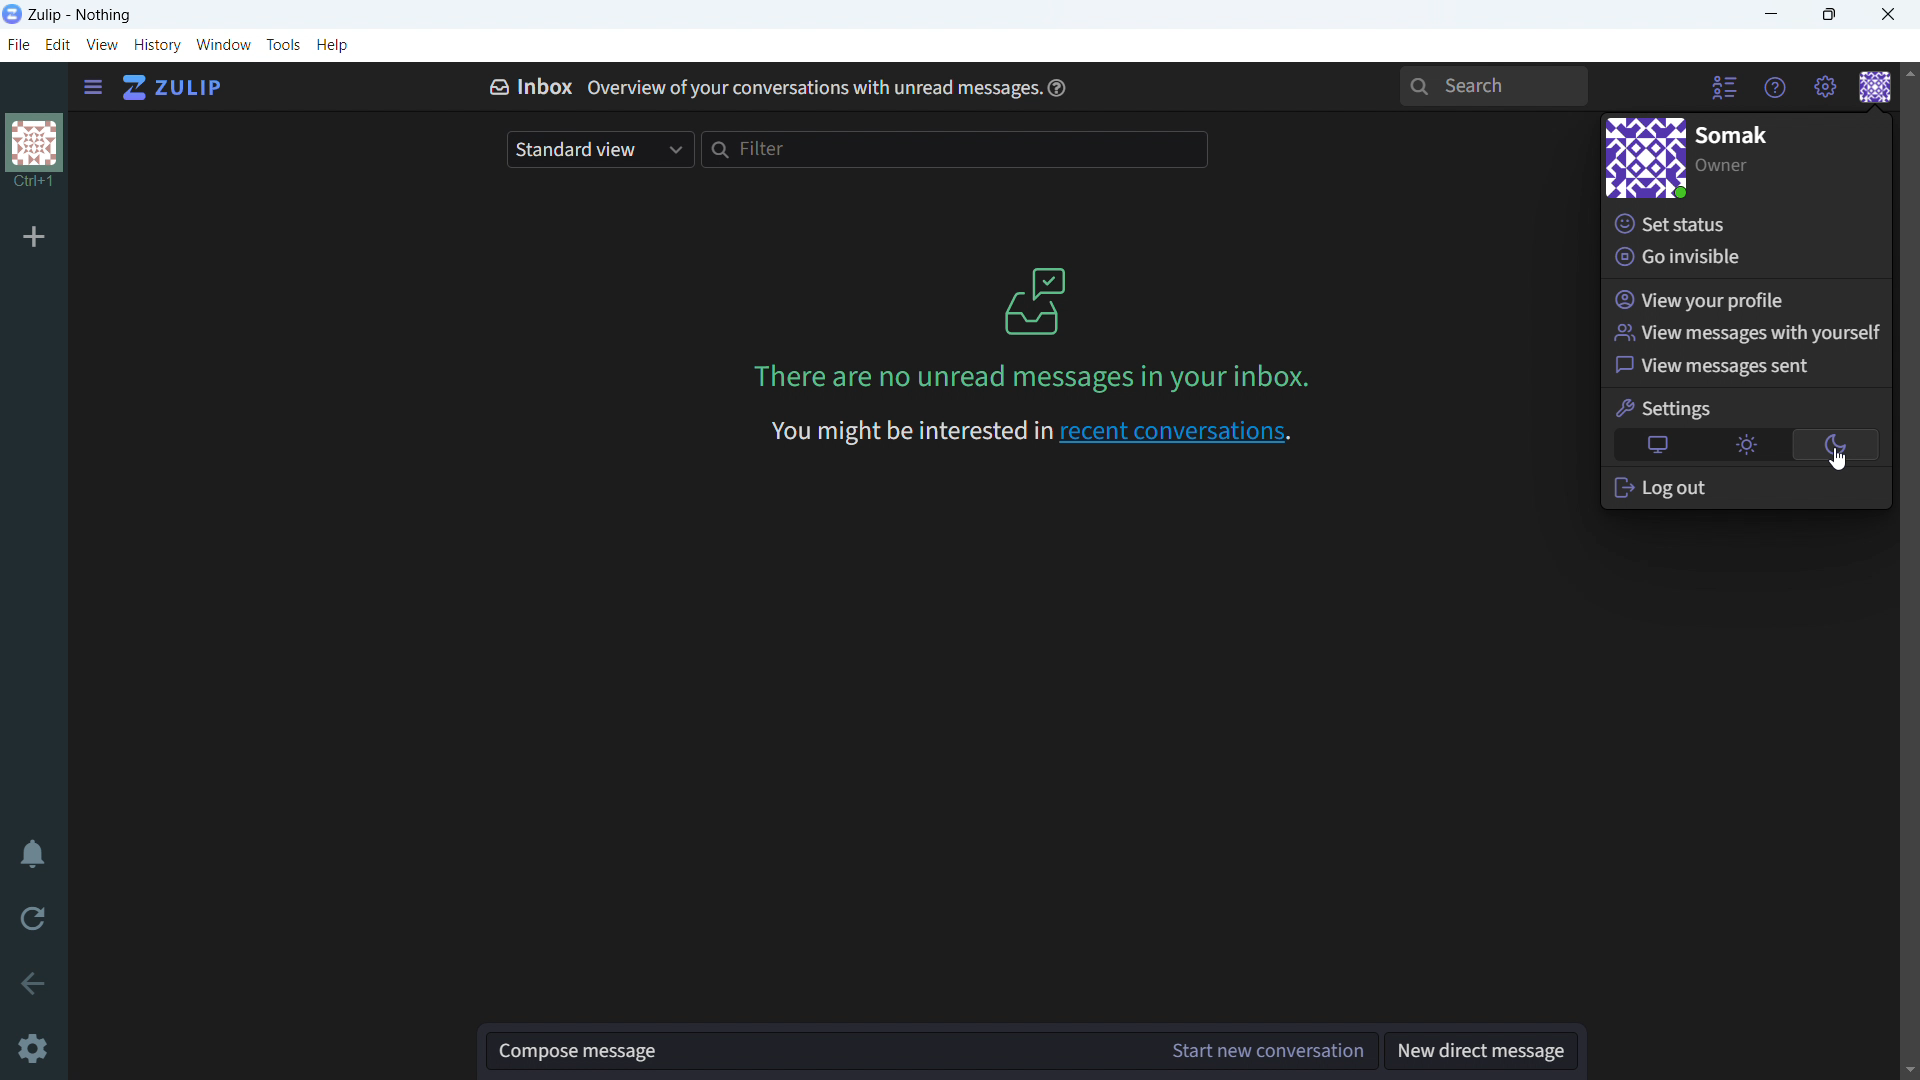  I want to click on view, so click(104, 44).